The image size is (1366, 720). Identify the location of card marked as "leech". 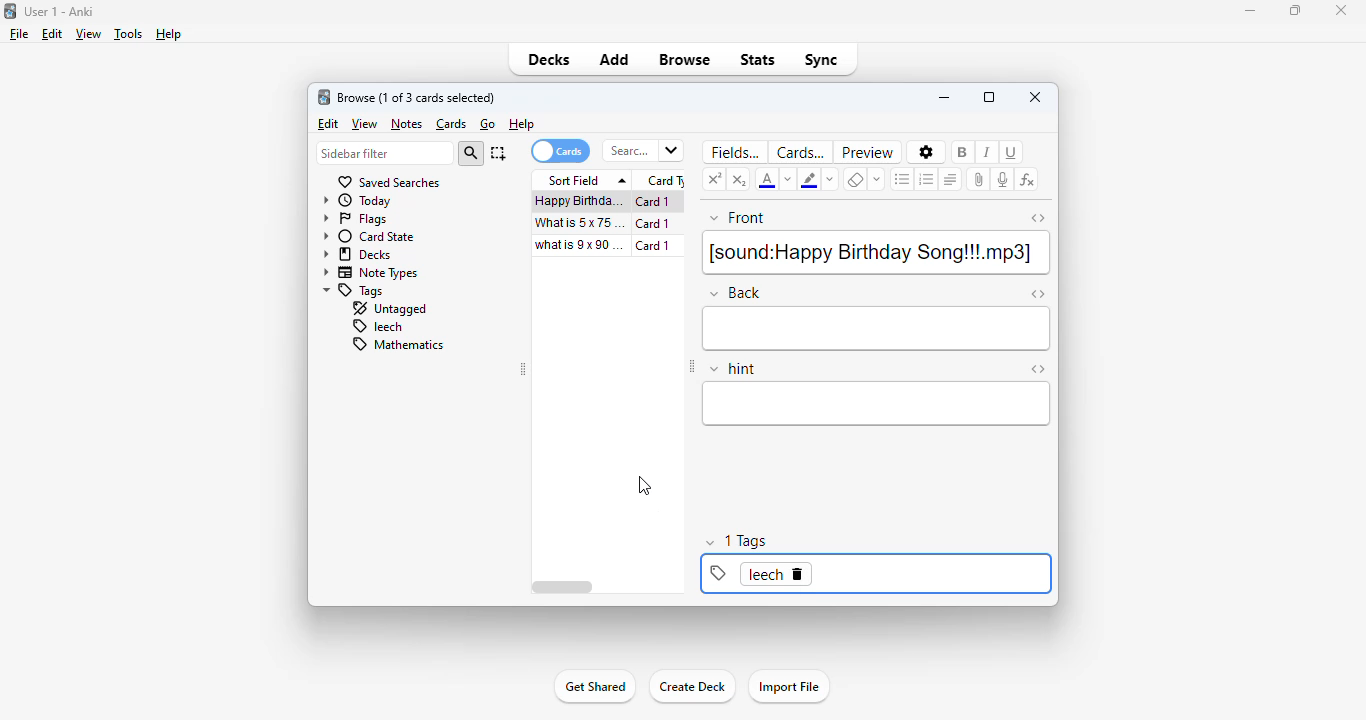
(764, 574).